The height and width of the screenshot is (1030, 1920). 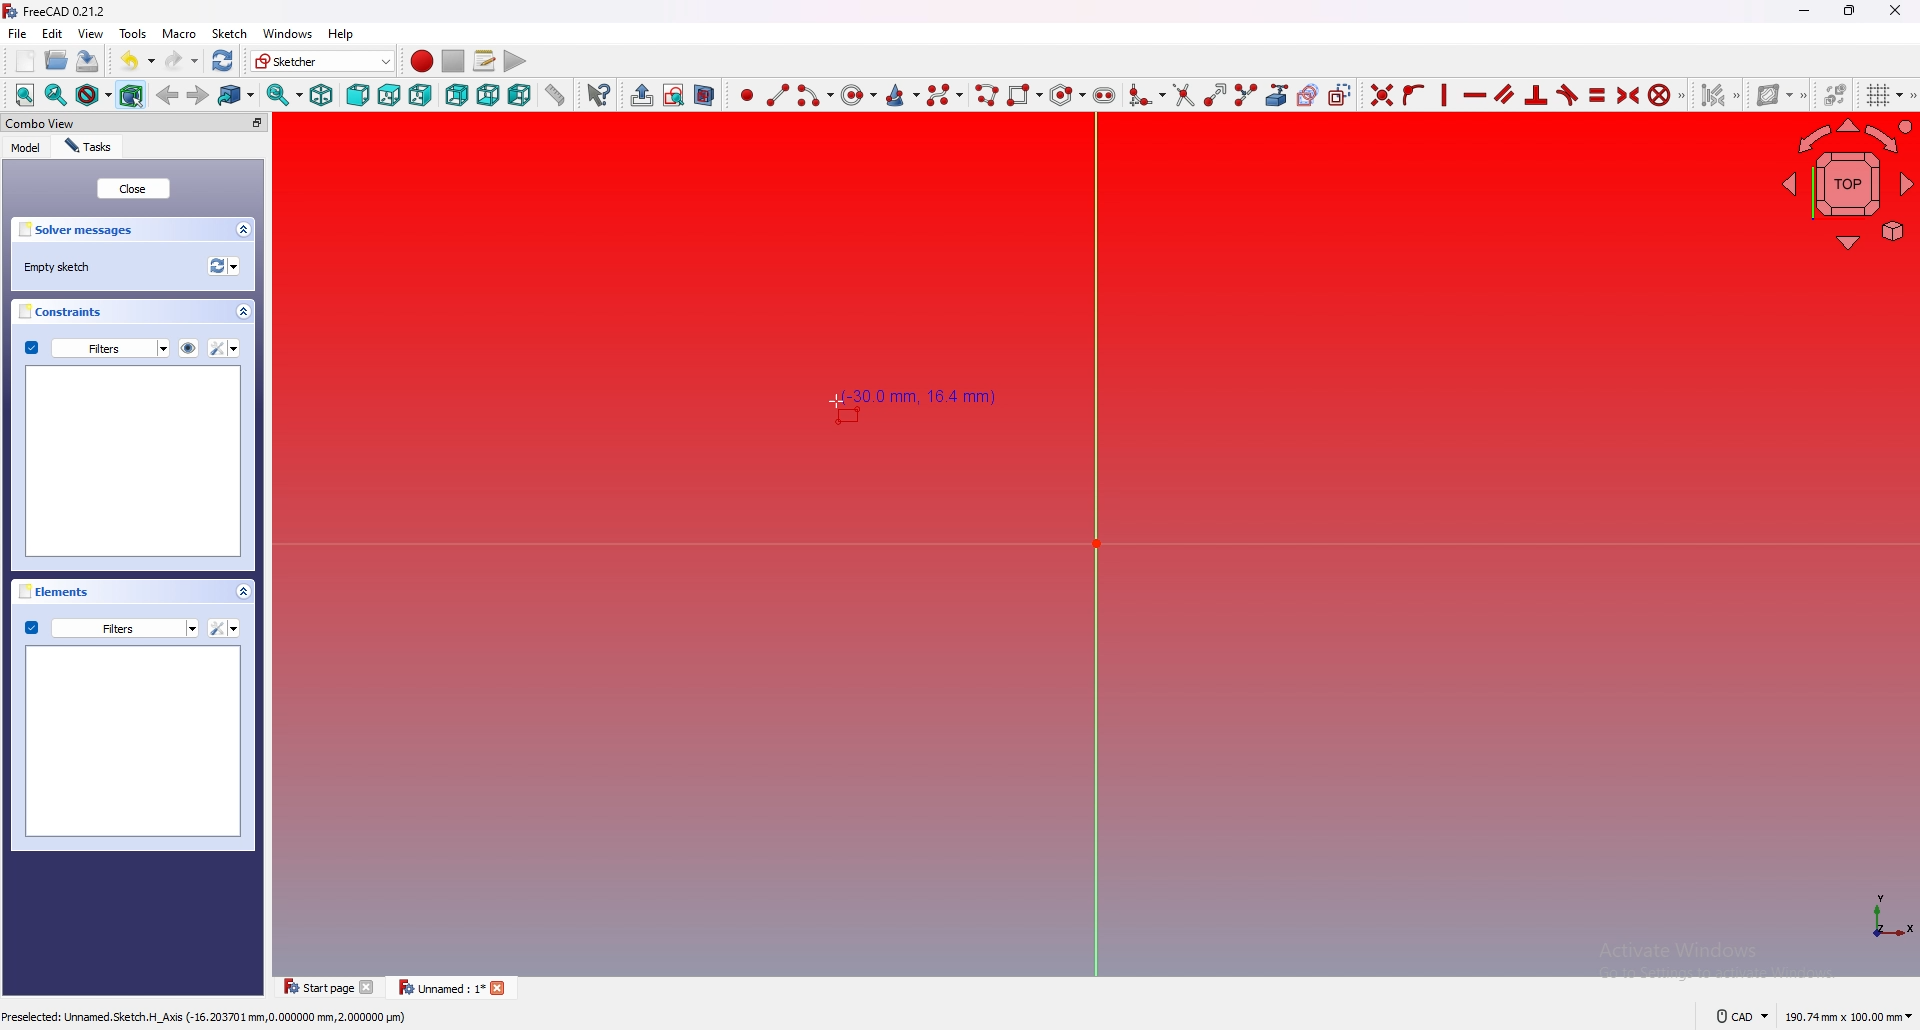 What do you see at coordinates (1025, 94) in the screenshot?
I see `create rectangle` at bounding box center [1025, 94].